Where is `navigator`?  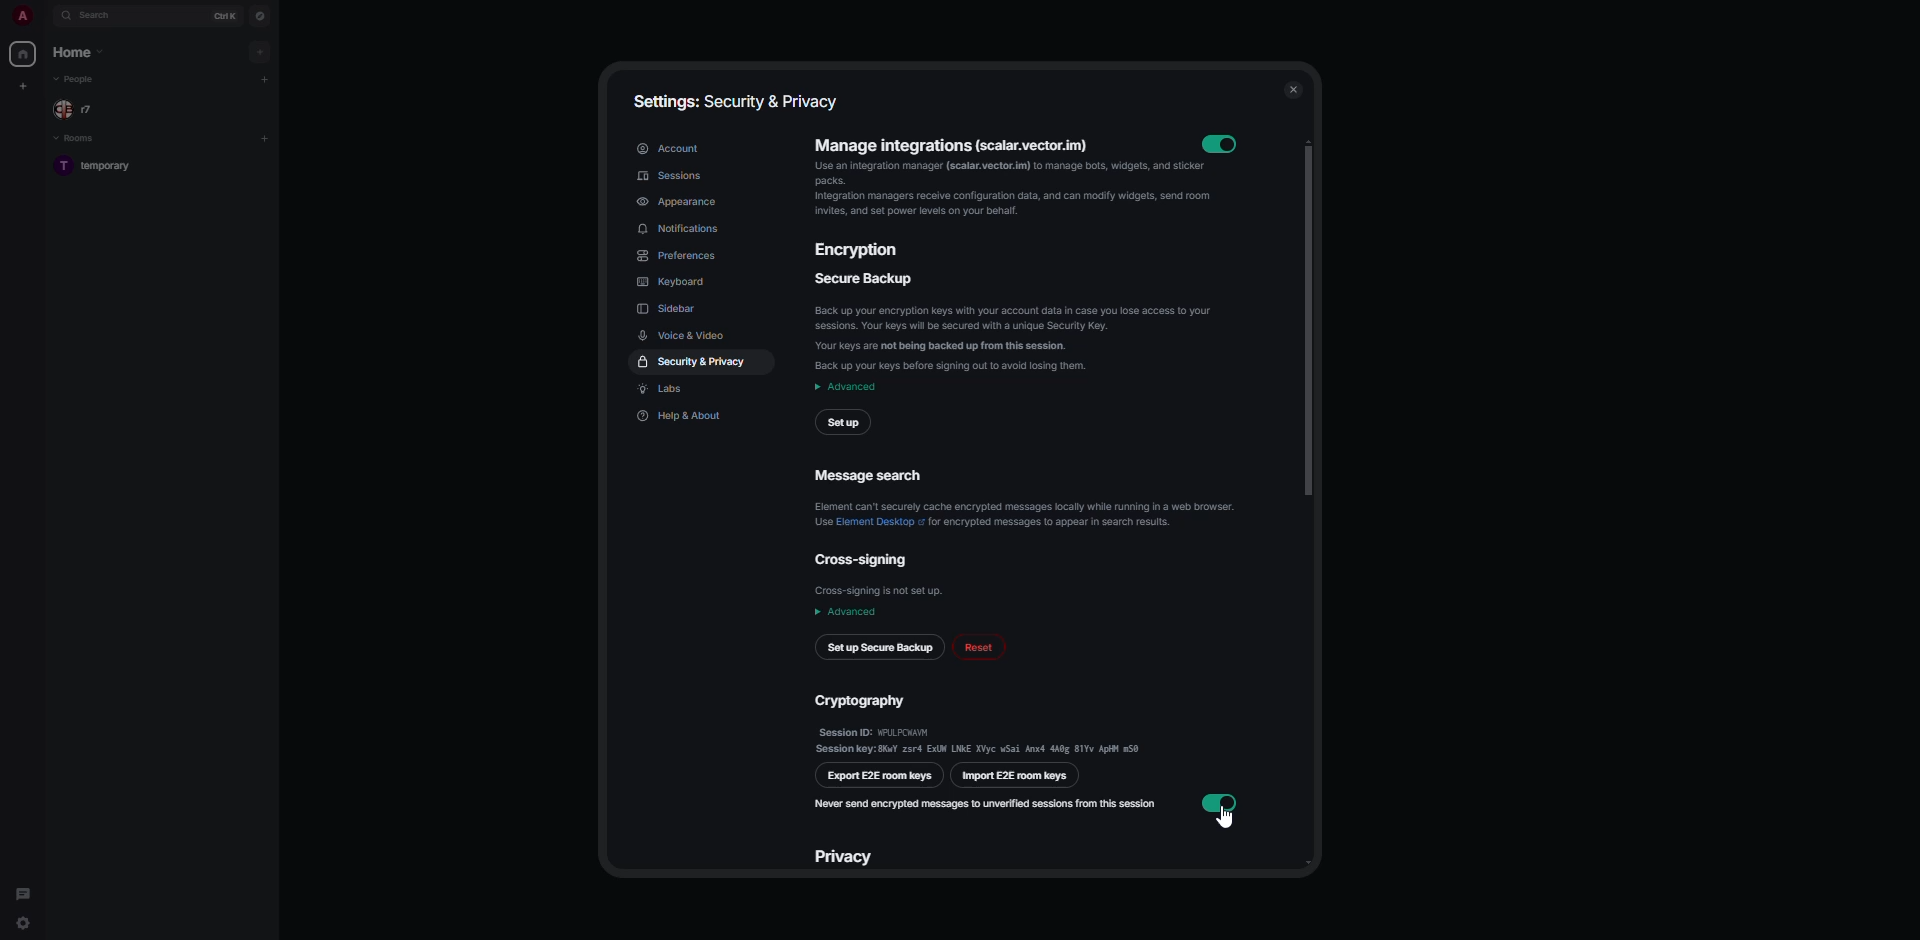
navigator is located at coordinates (261, 15).